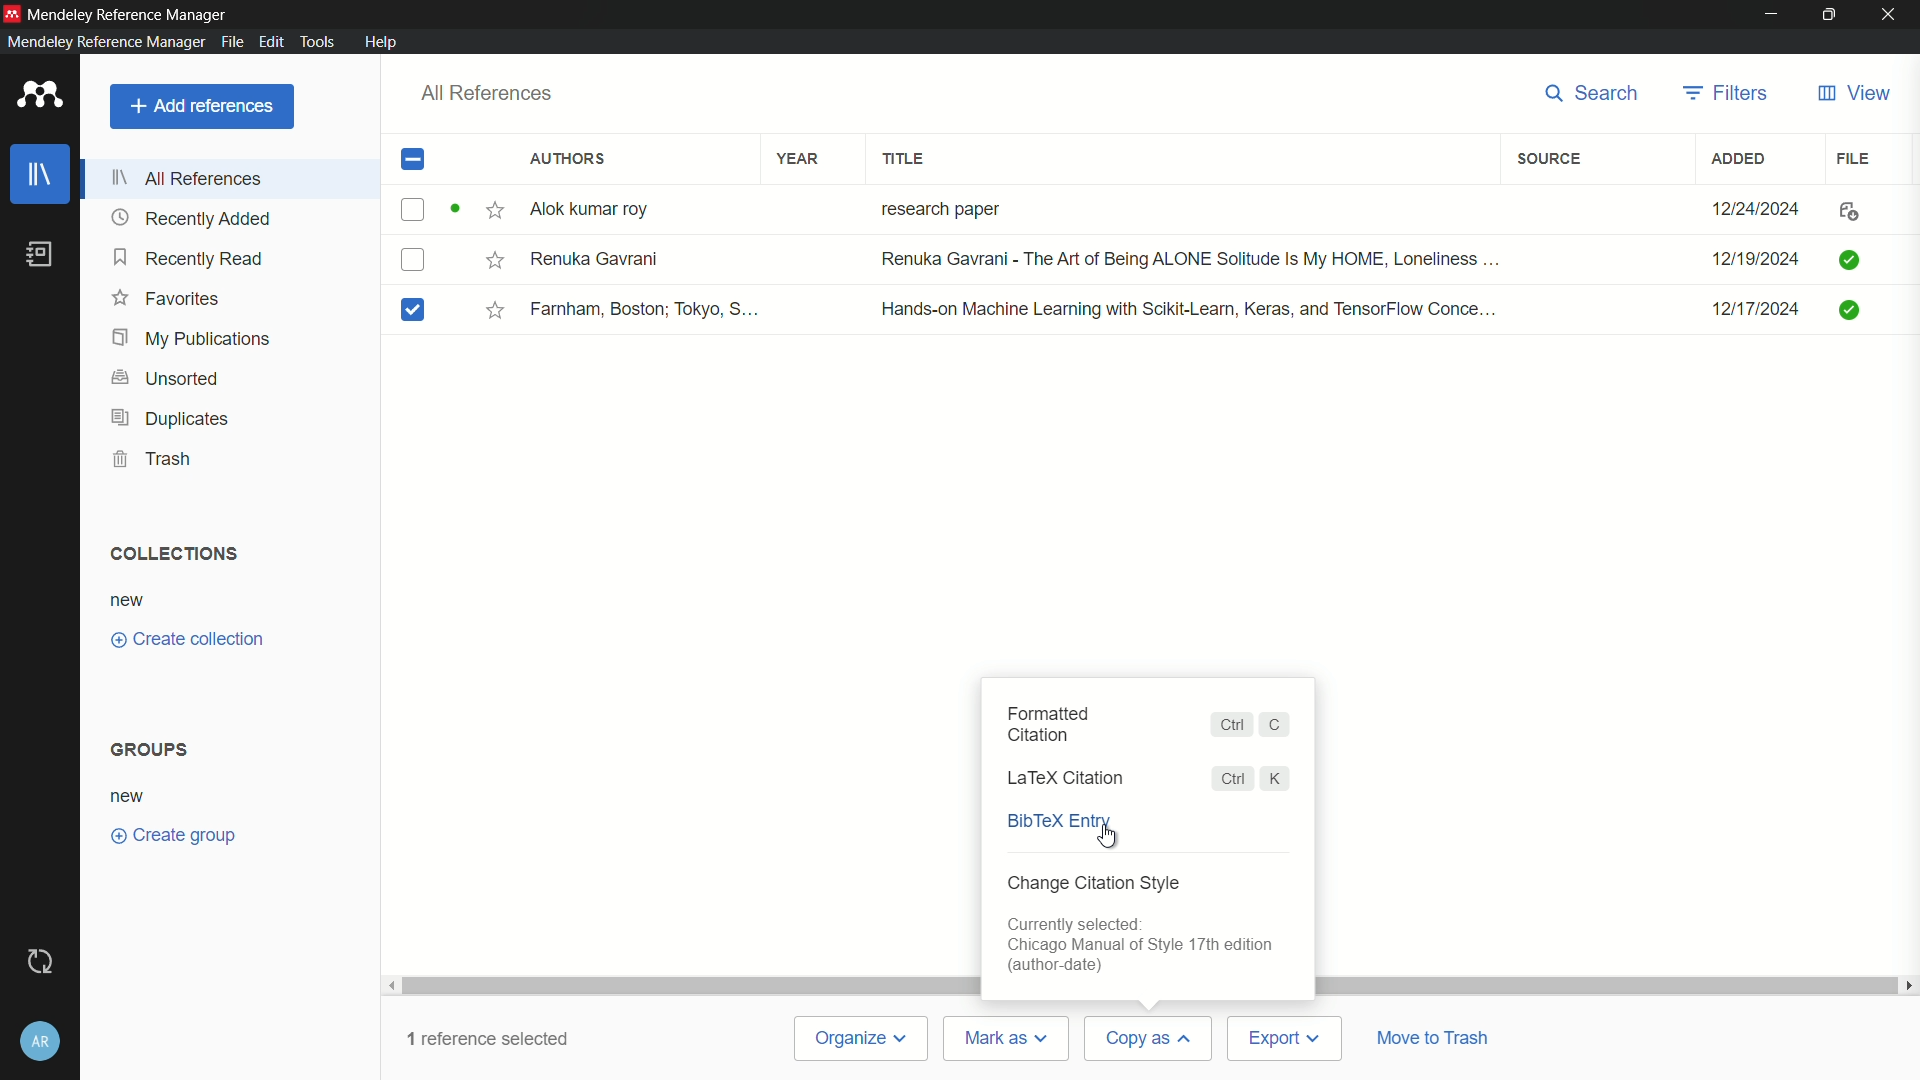  What do you see at coordinates (1147, 1037) in the screenshot?
I see `copy as` at bounding box center [1147, 1037].